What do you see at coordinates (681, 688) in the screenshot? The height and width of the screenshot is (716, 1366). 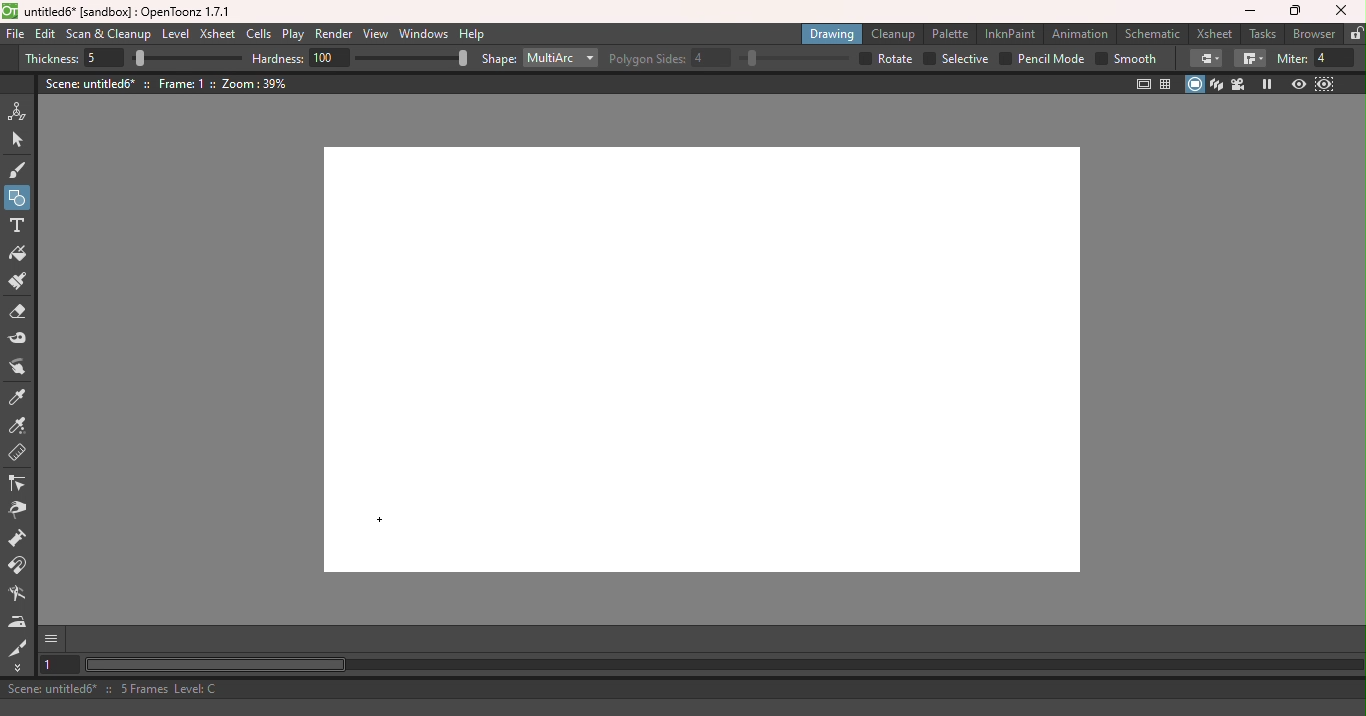 I see `Scene: untitled6* :: 5 Frames Level: C` at bounding box center [681, 688].